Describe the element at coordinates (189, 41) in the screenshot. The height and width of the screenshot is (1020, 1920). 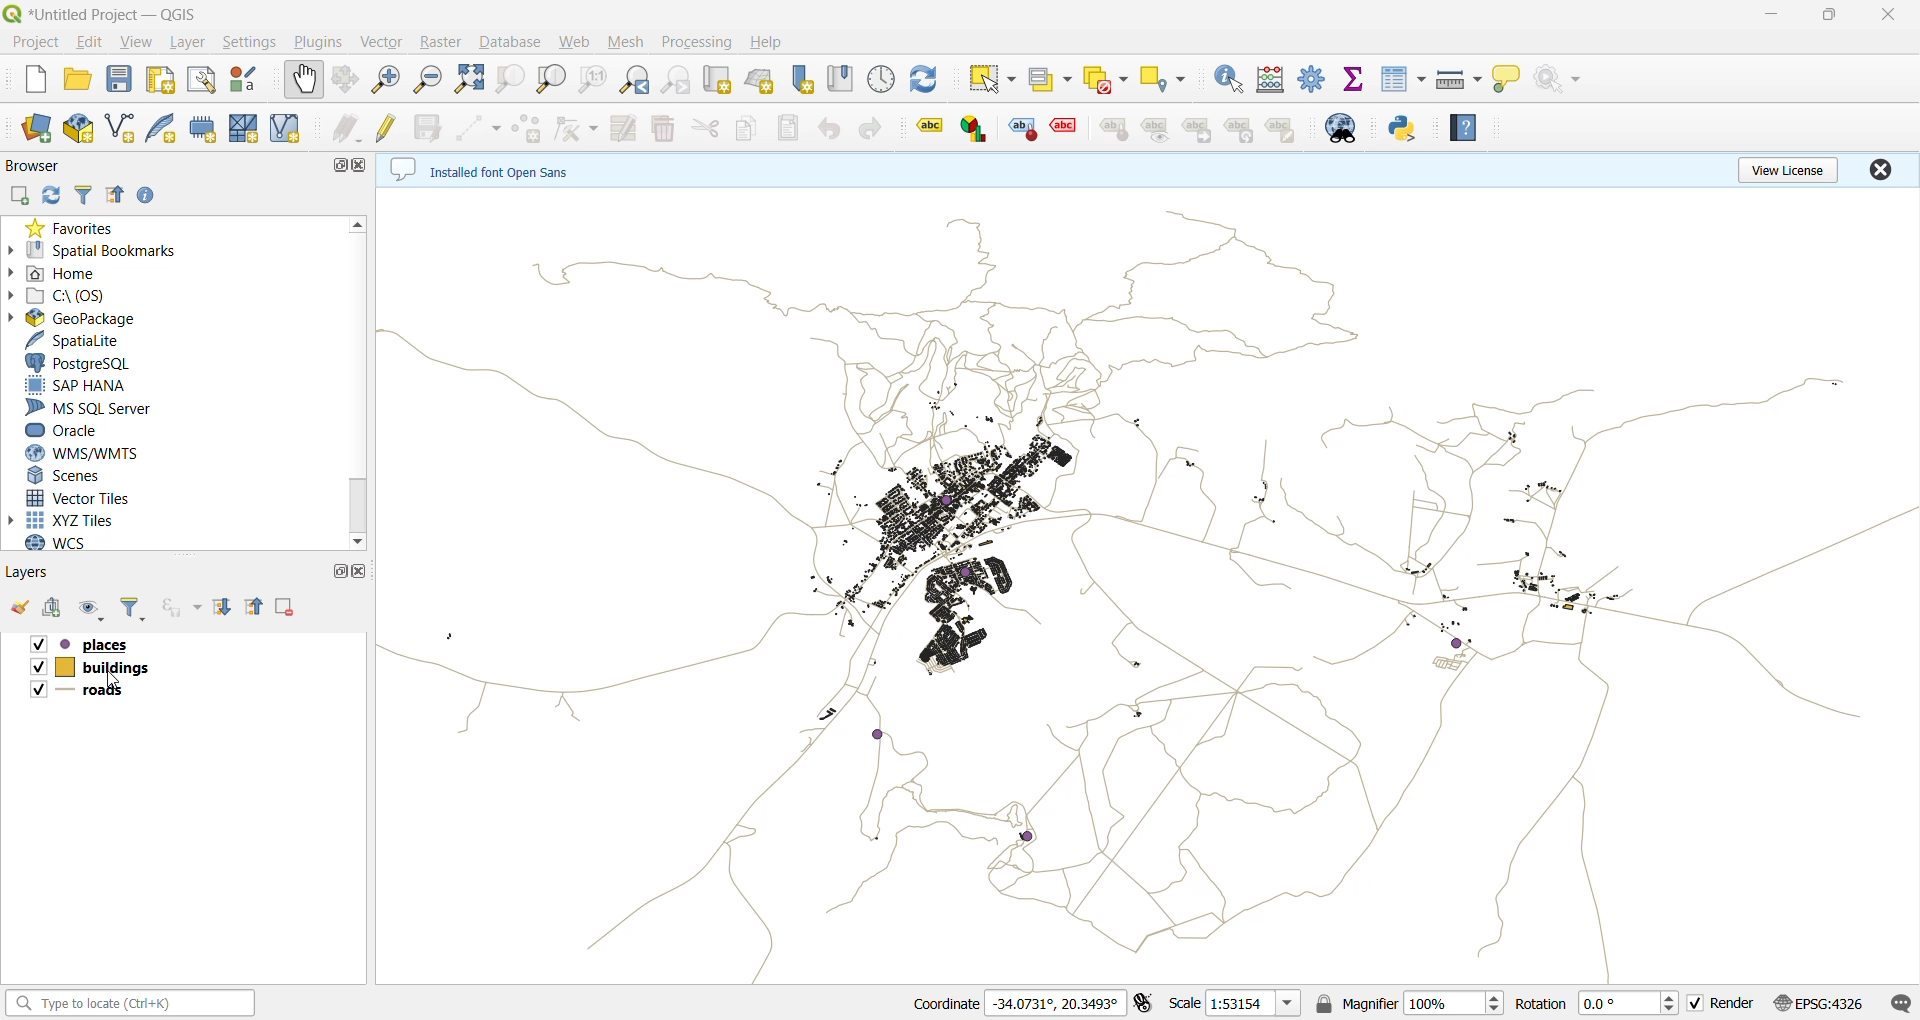
I see `layer` at that location.